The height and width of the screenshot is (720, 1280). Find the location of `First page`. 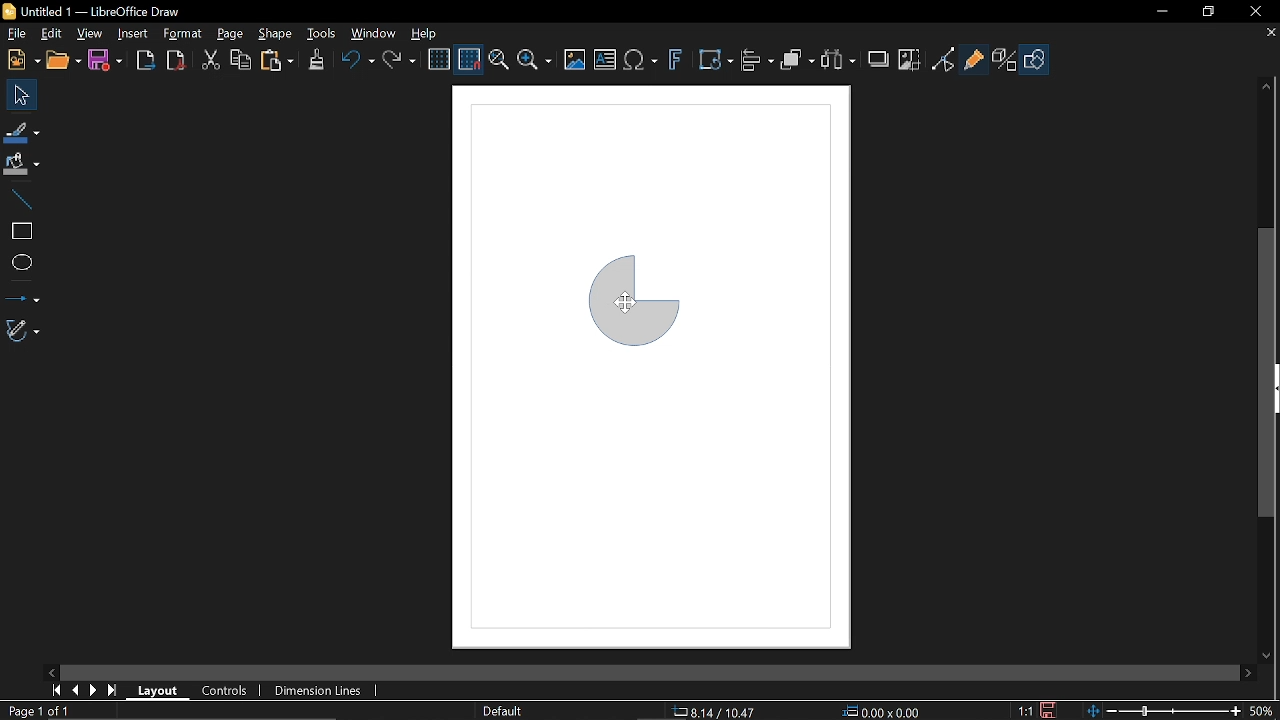

First page is located at coordinates (54, 690).